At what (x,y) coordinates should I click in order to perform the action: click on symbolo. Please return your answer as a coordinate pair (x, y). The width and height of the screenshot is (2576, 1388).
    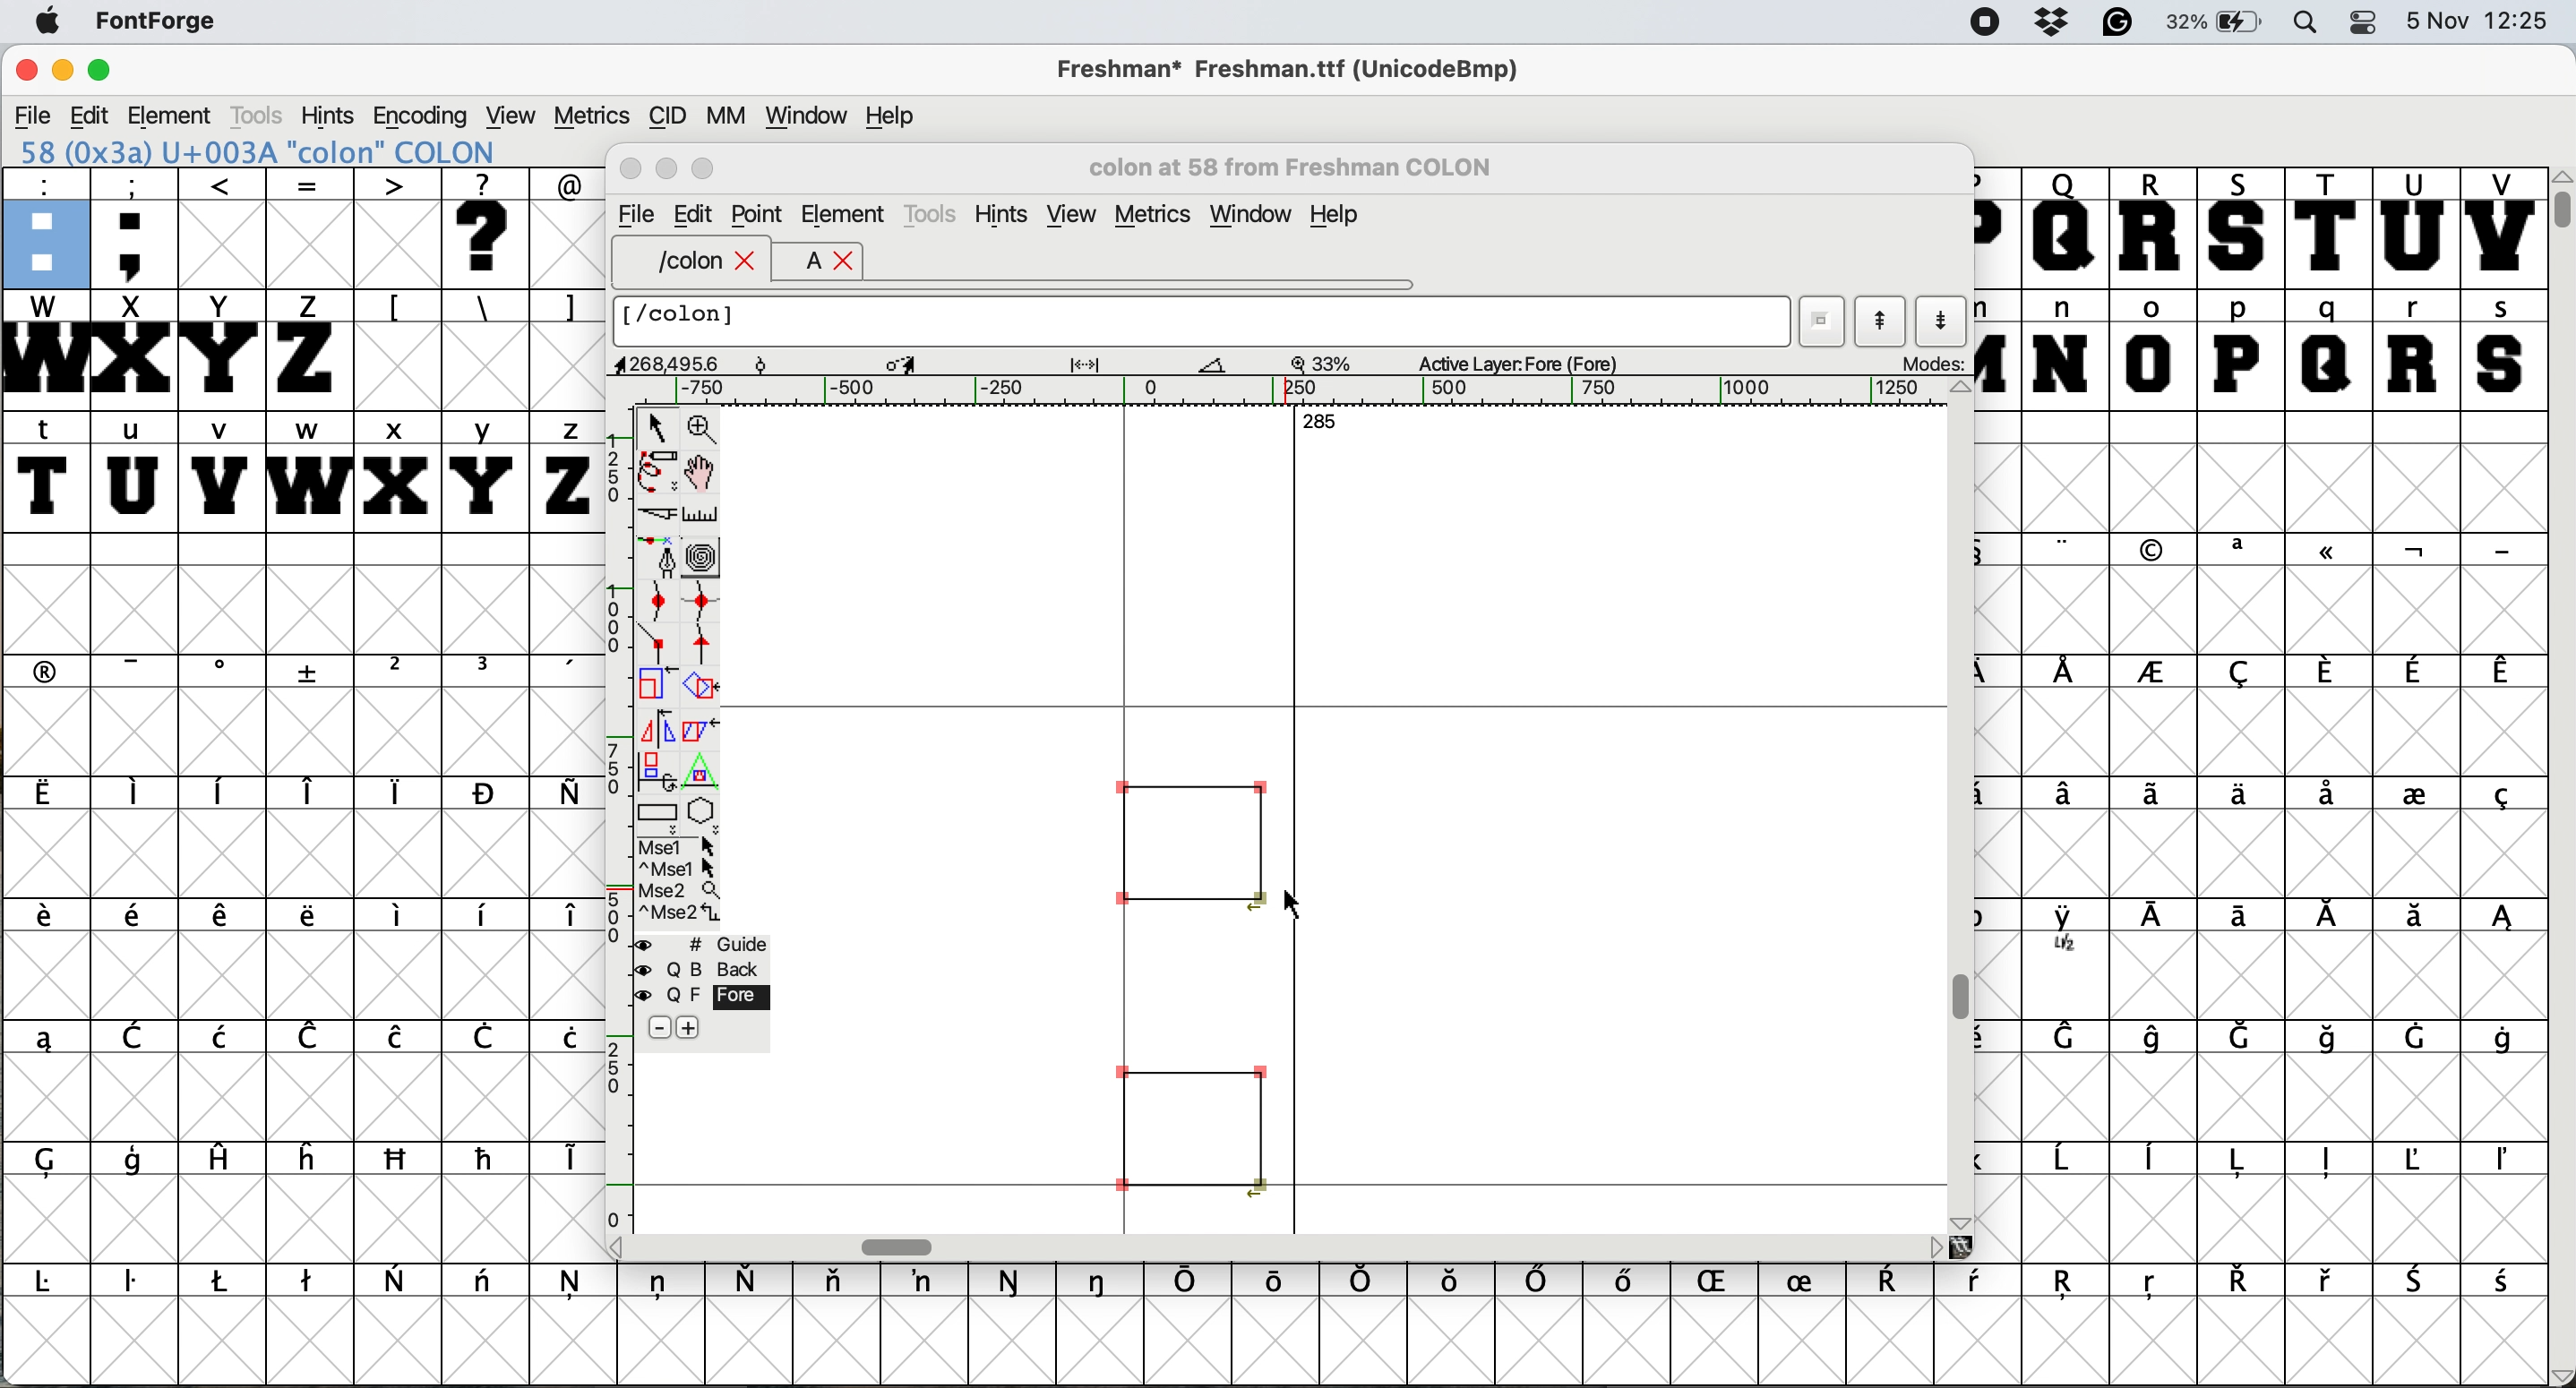
    Looking at the image, I should click on (400, 916).